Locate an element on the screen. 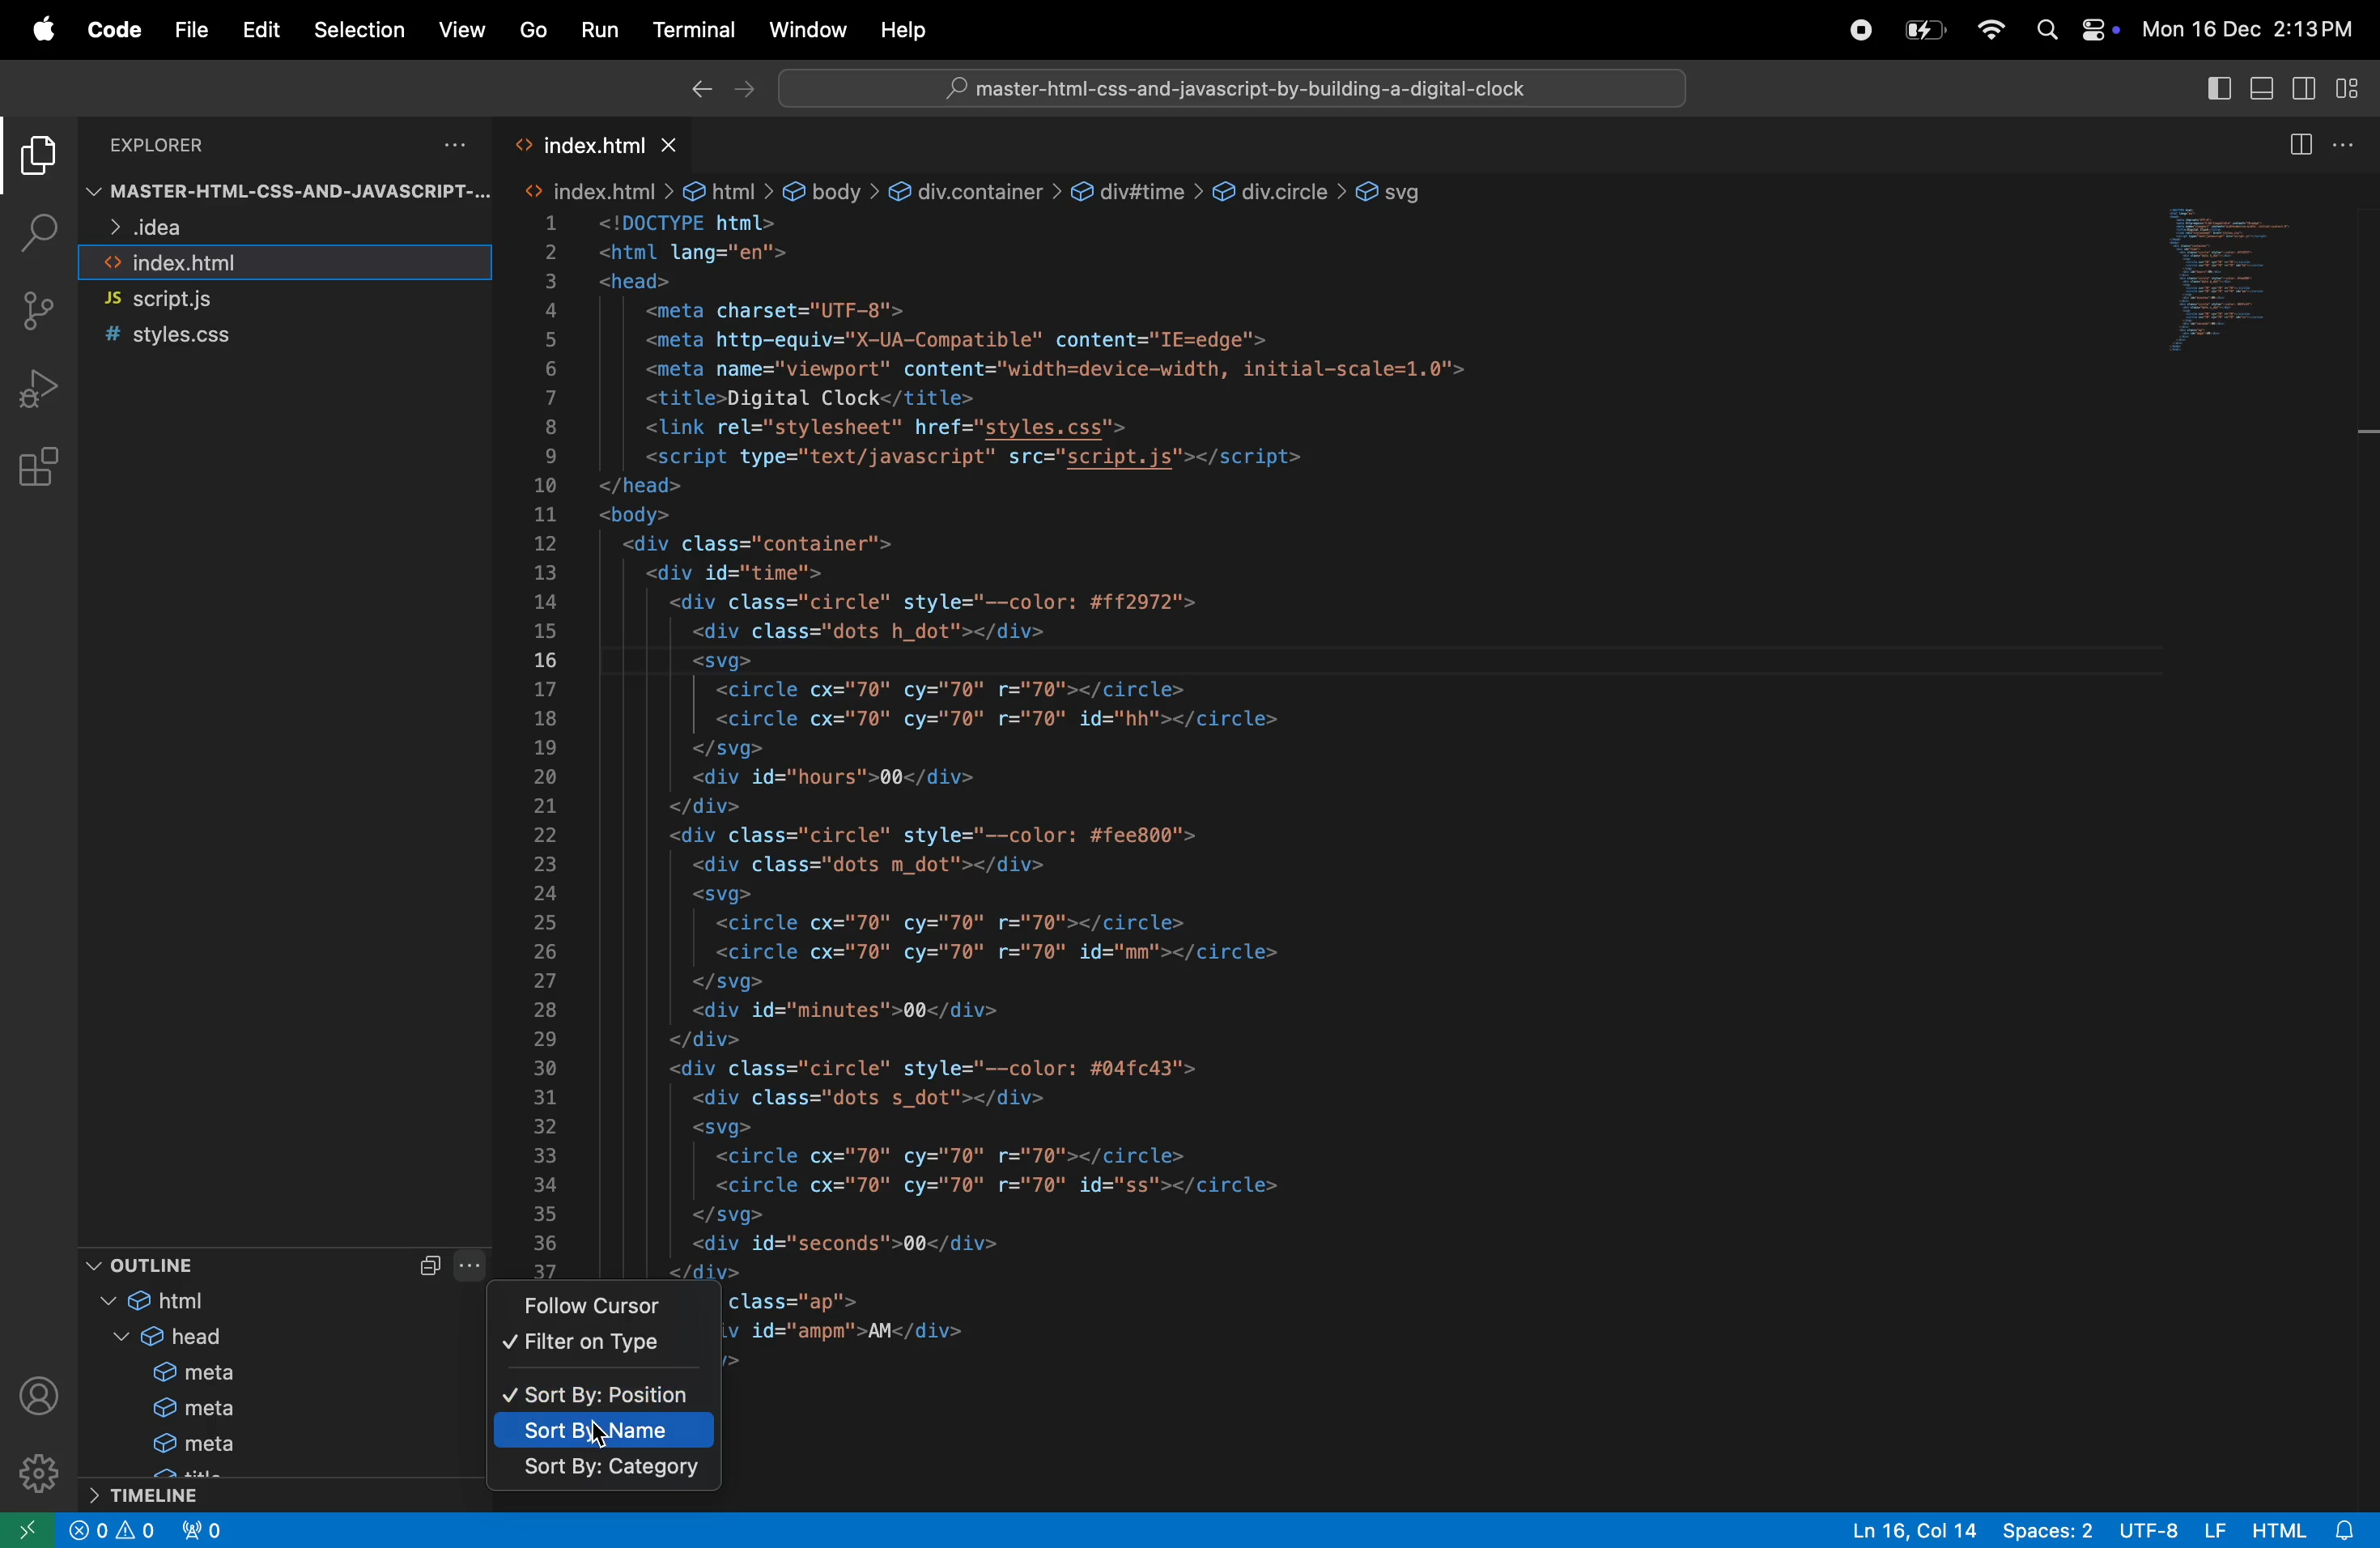 Image resolution: width=2380 pixels, height=1548 pixels. meta is located at coordinates (283, 1371).